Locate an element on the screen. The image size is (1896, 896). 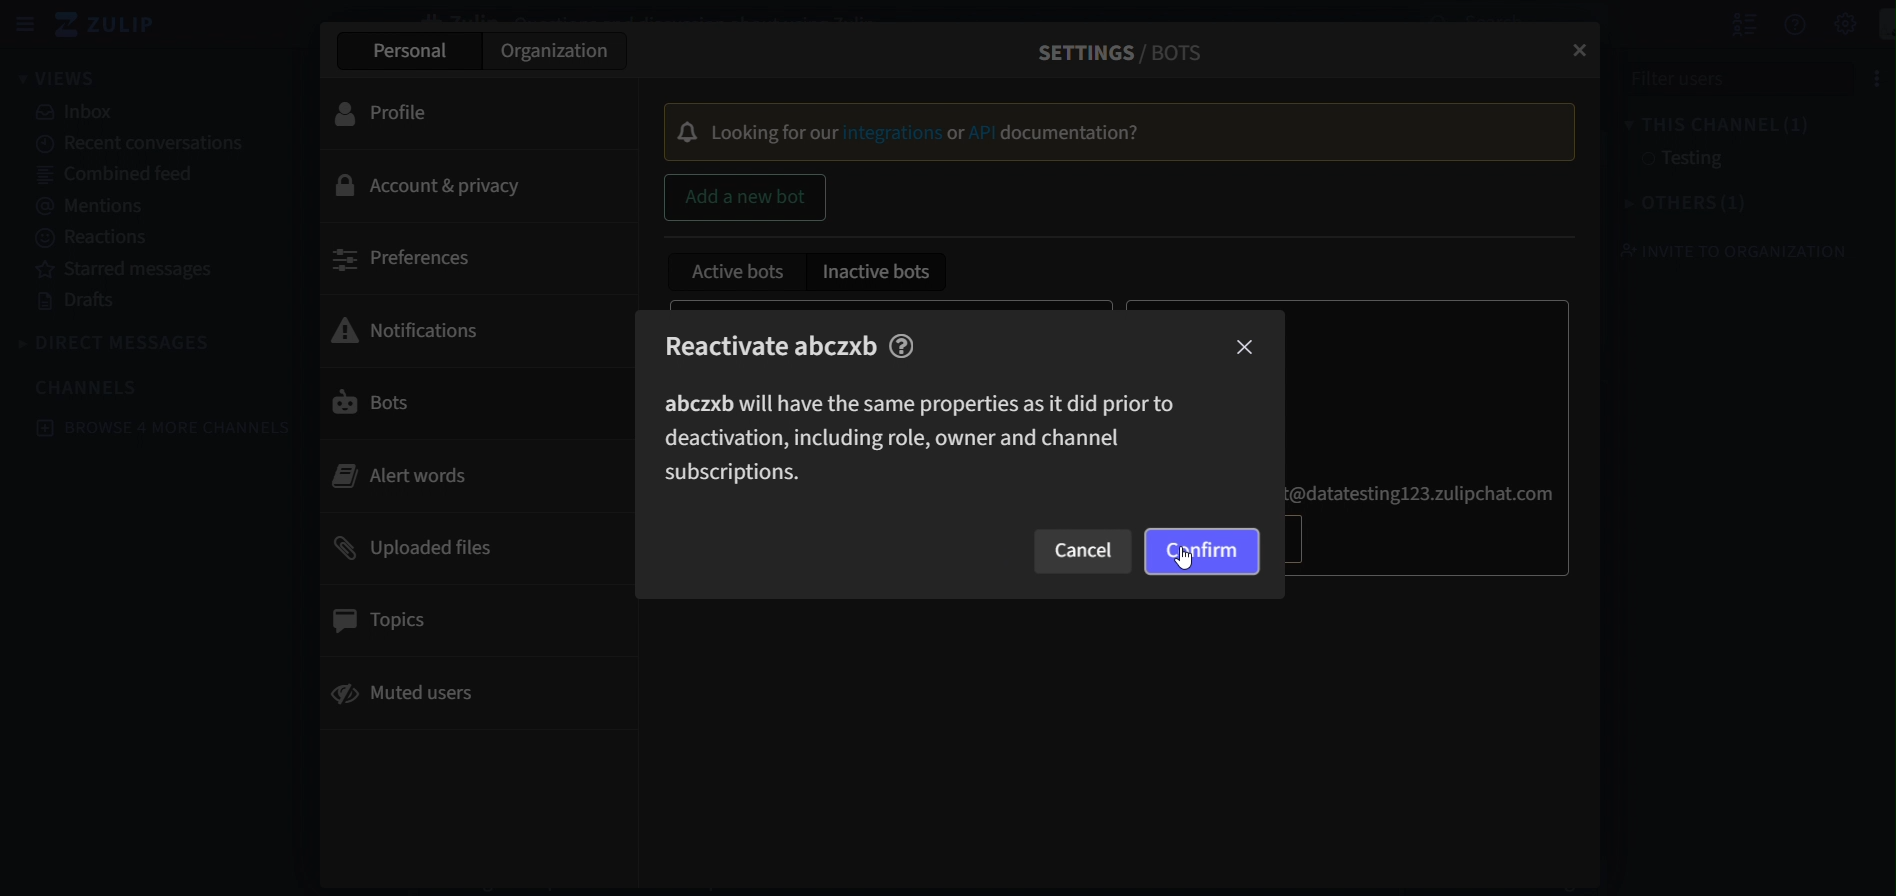
others(1) is located at coordinates (1685, 203).